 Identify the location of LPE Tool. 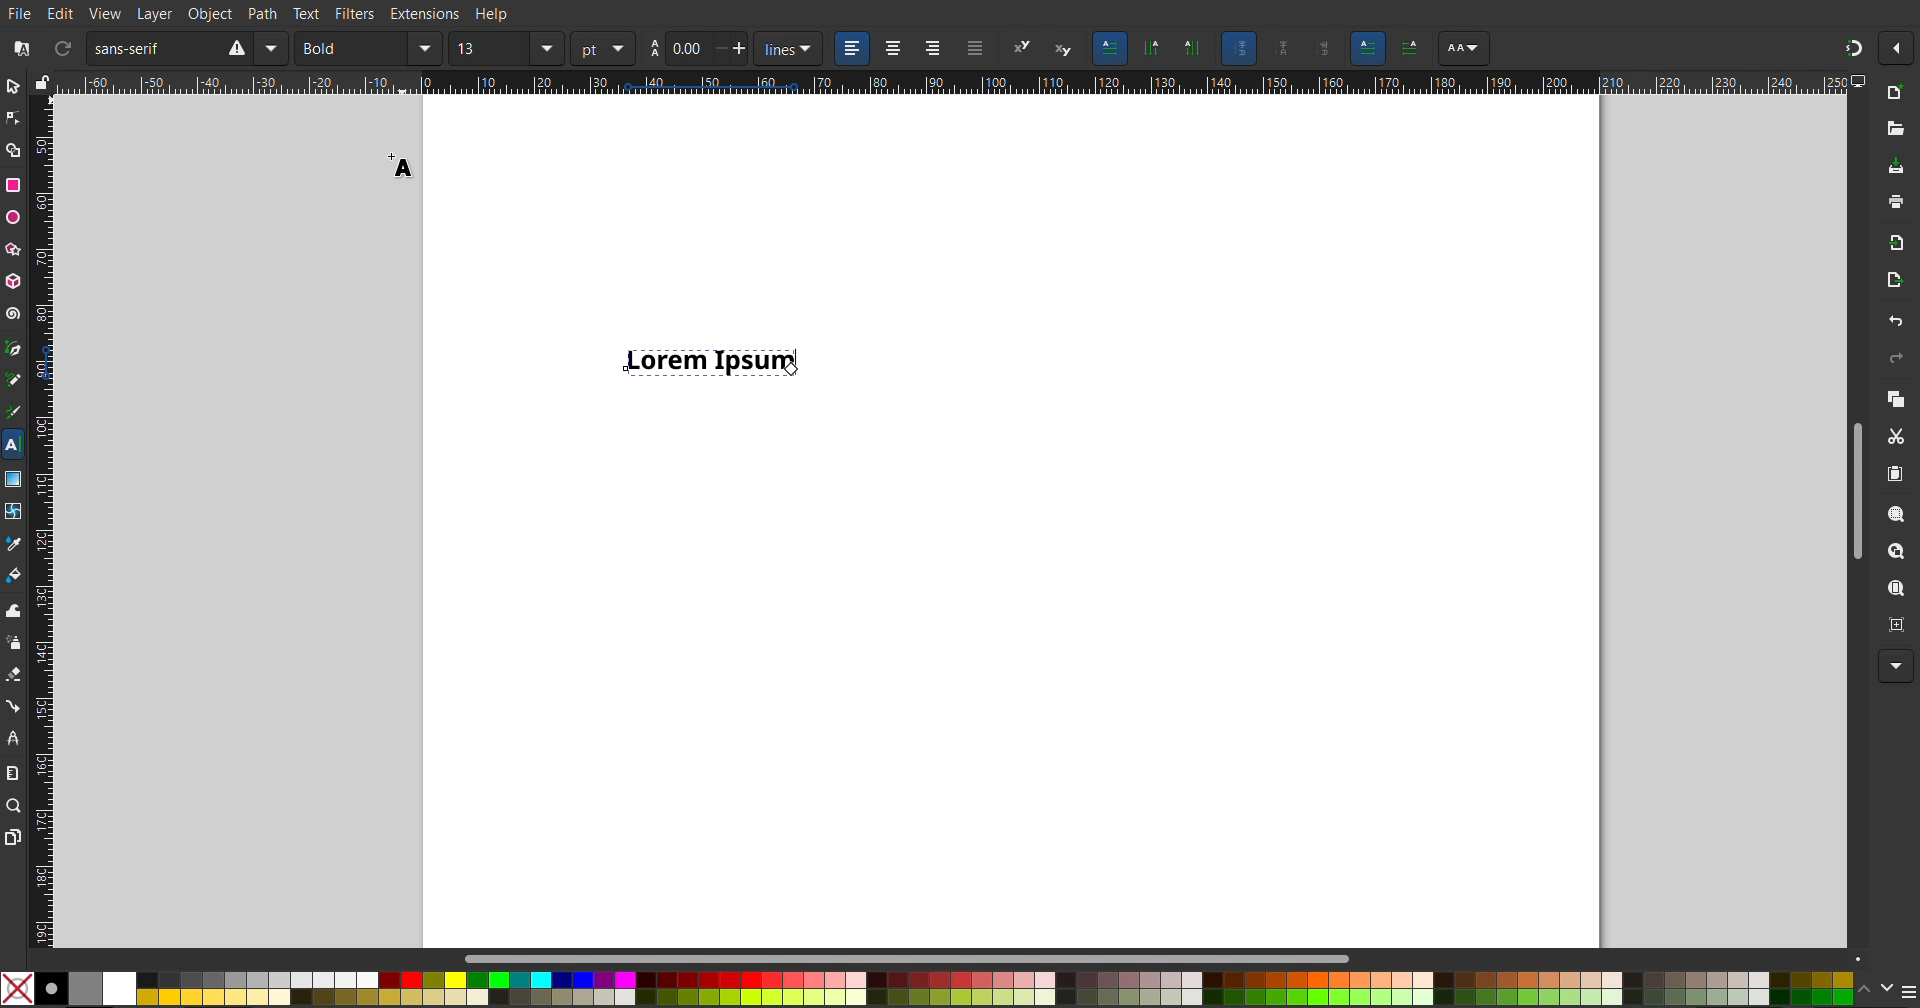
(14, 737).